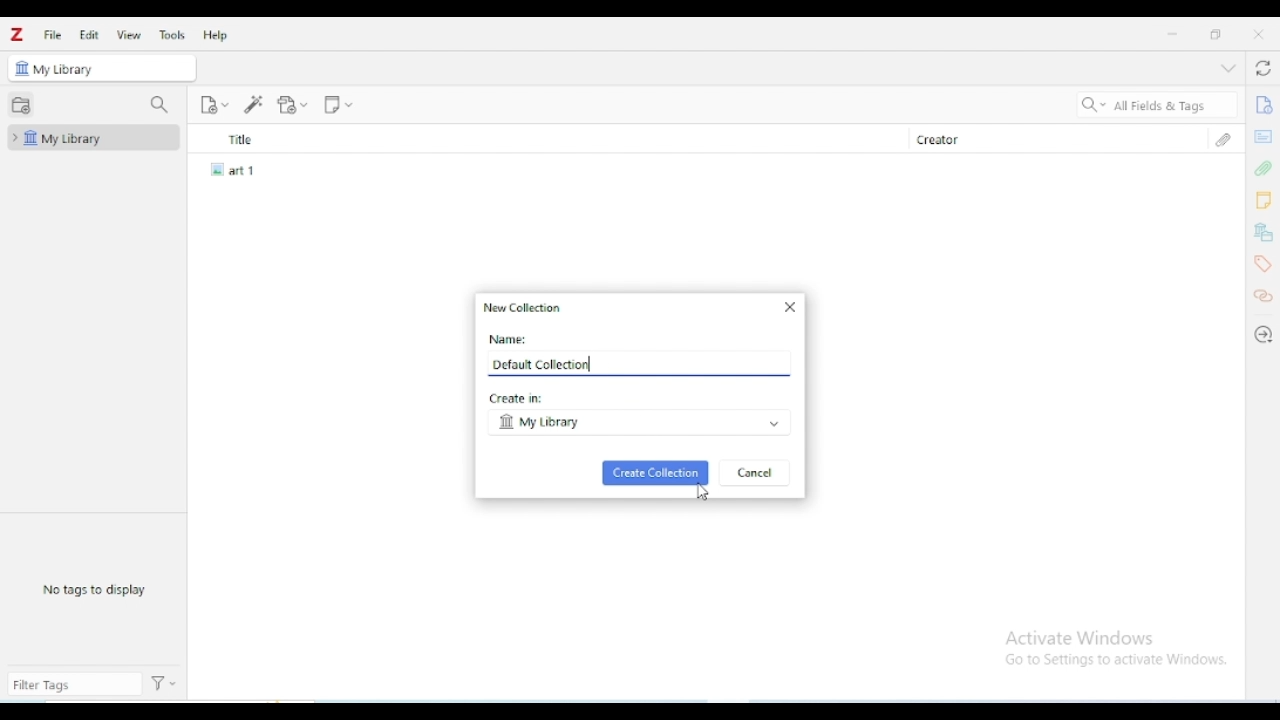  What do you see at coordinates (546, 139) in the screenshot?
I see `title` at bounding box center [546, 139].